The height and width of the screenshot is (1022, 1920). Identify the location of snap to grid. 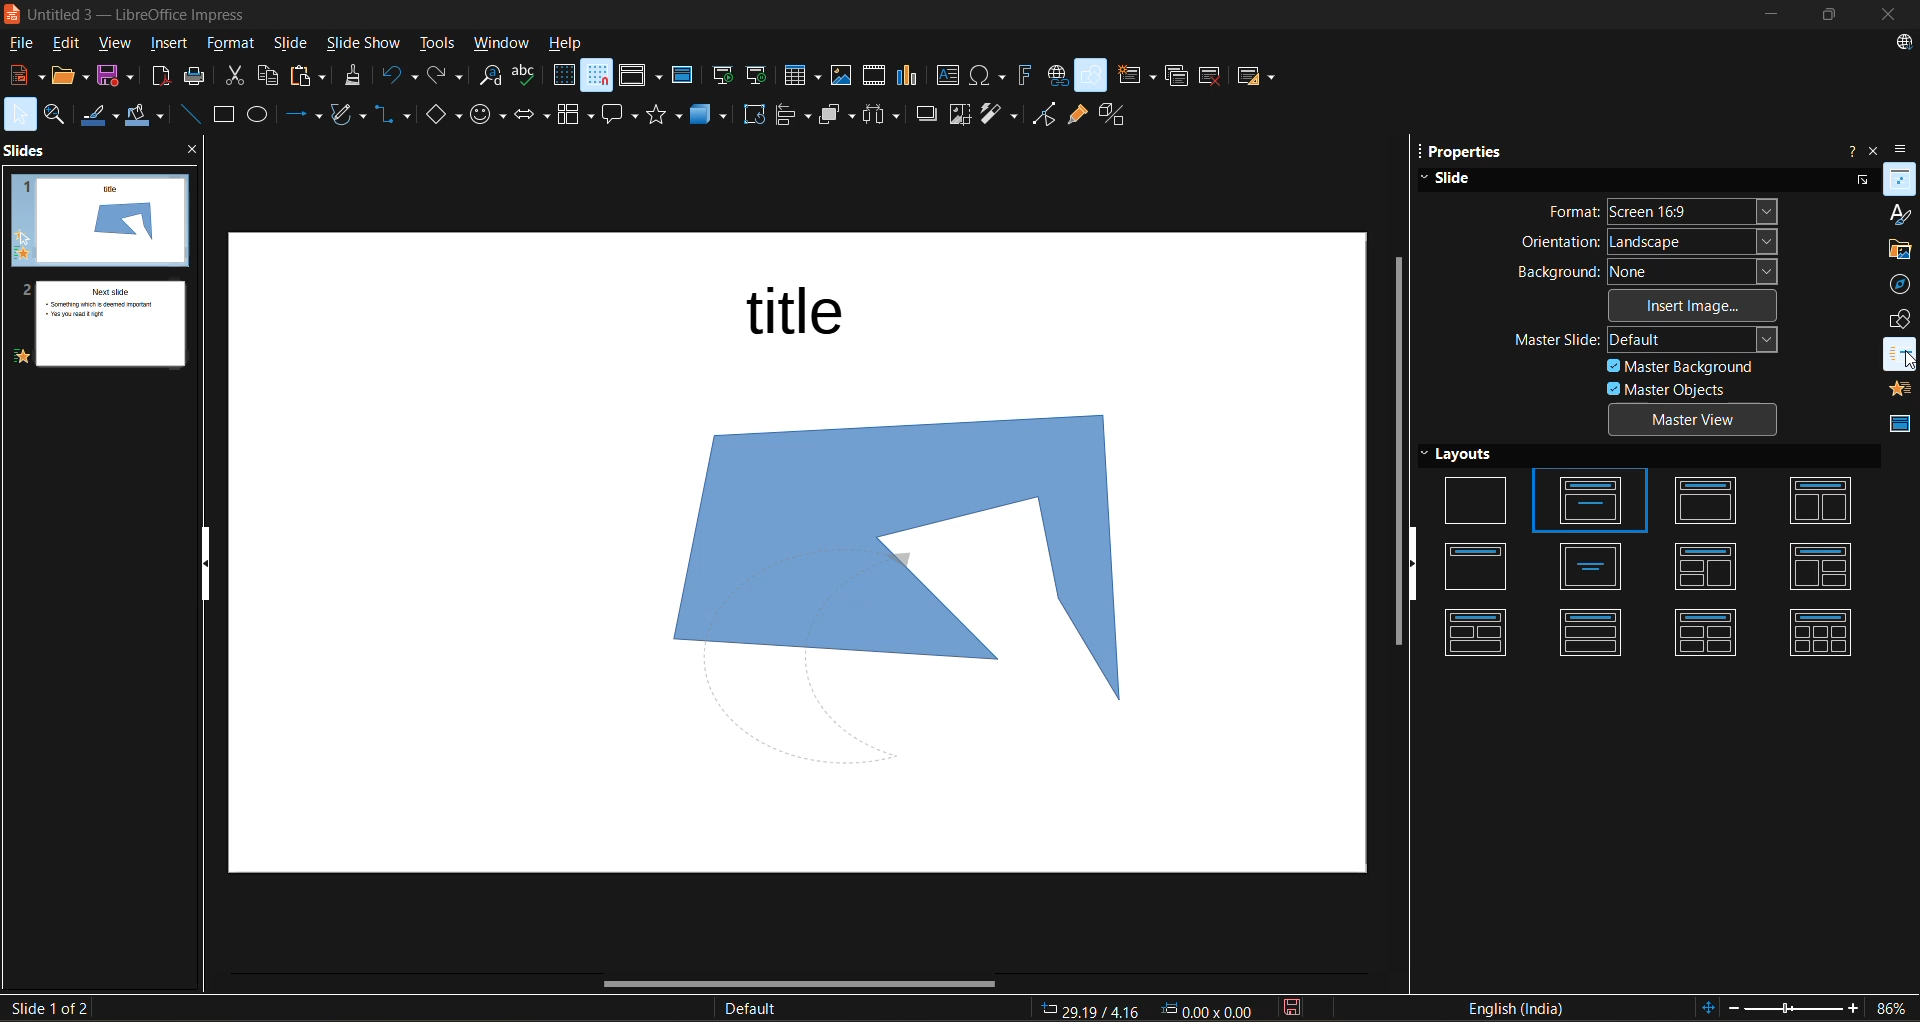
(598, 77).